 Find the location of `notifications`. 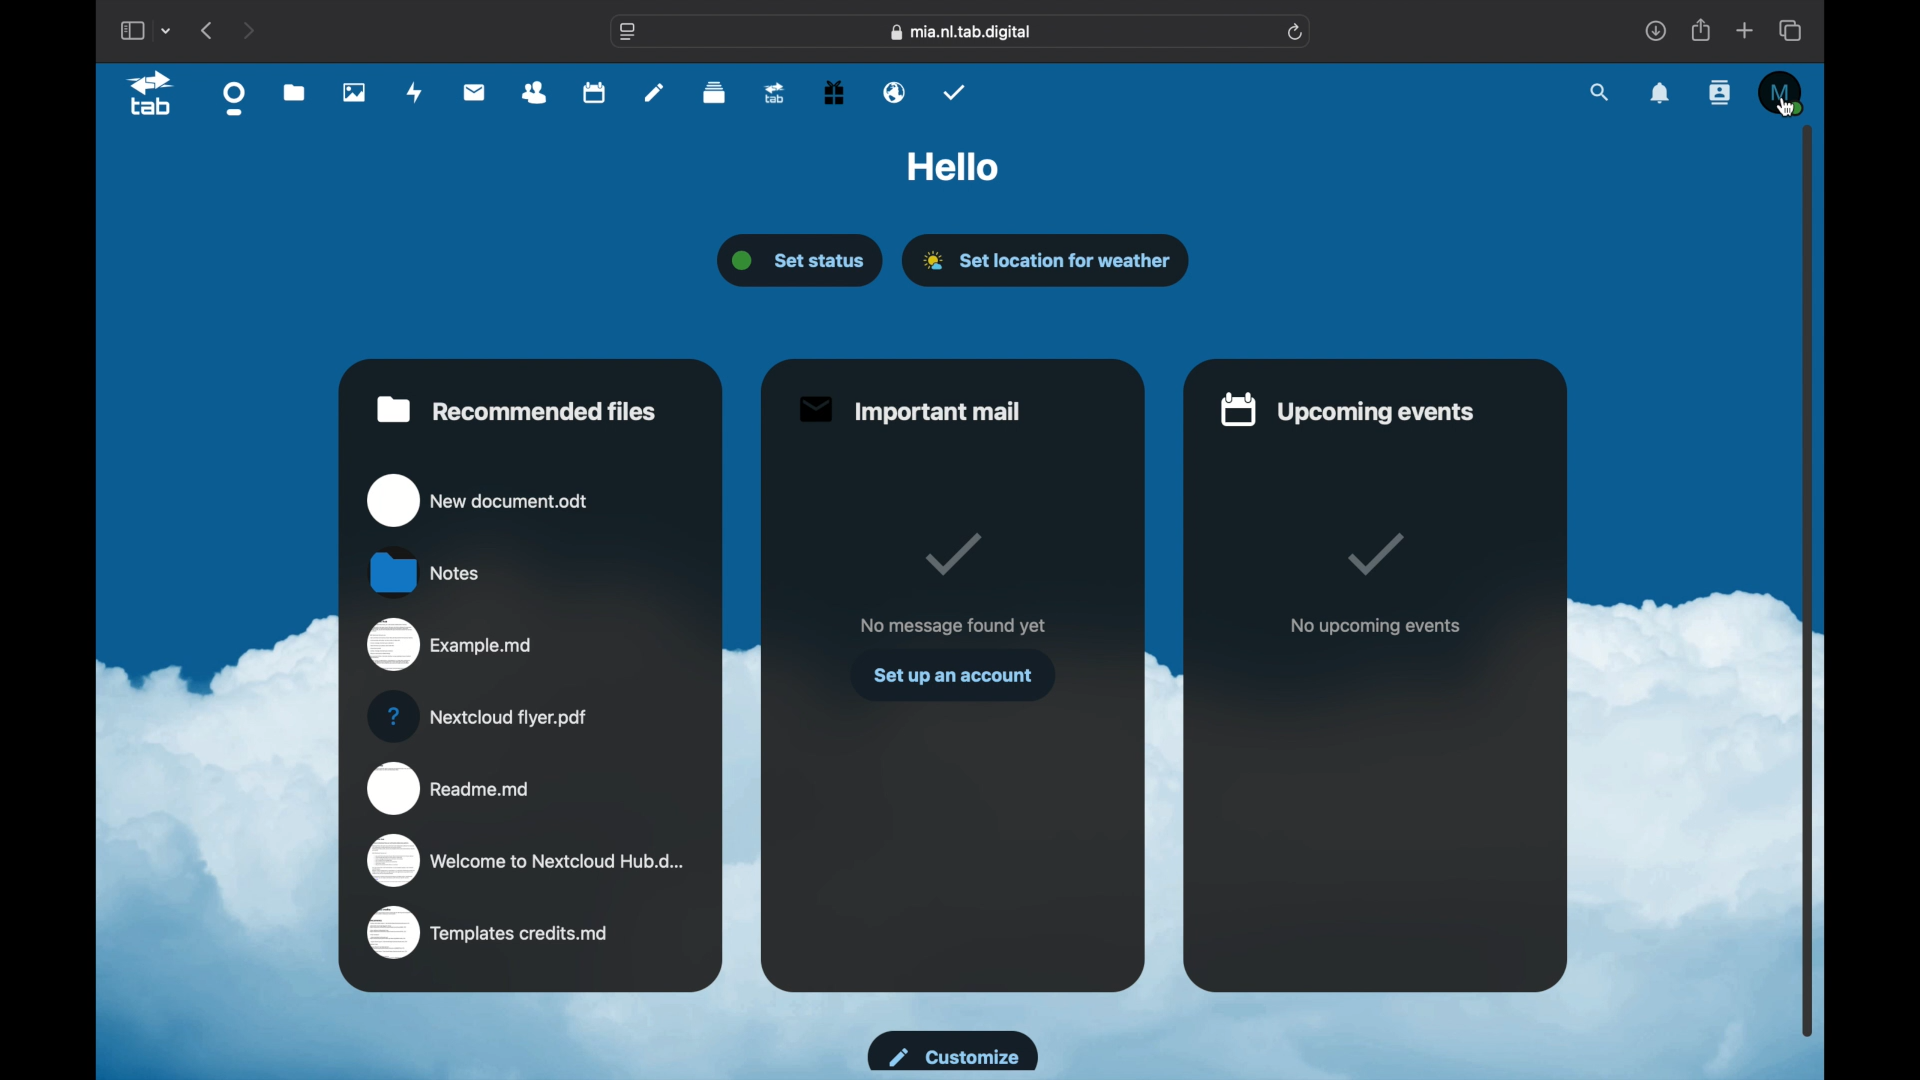

notifications is located at coordinates (1660, 94).